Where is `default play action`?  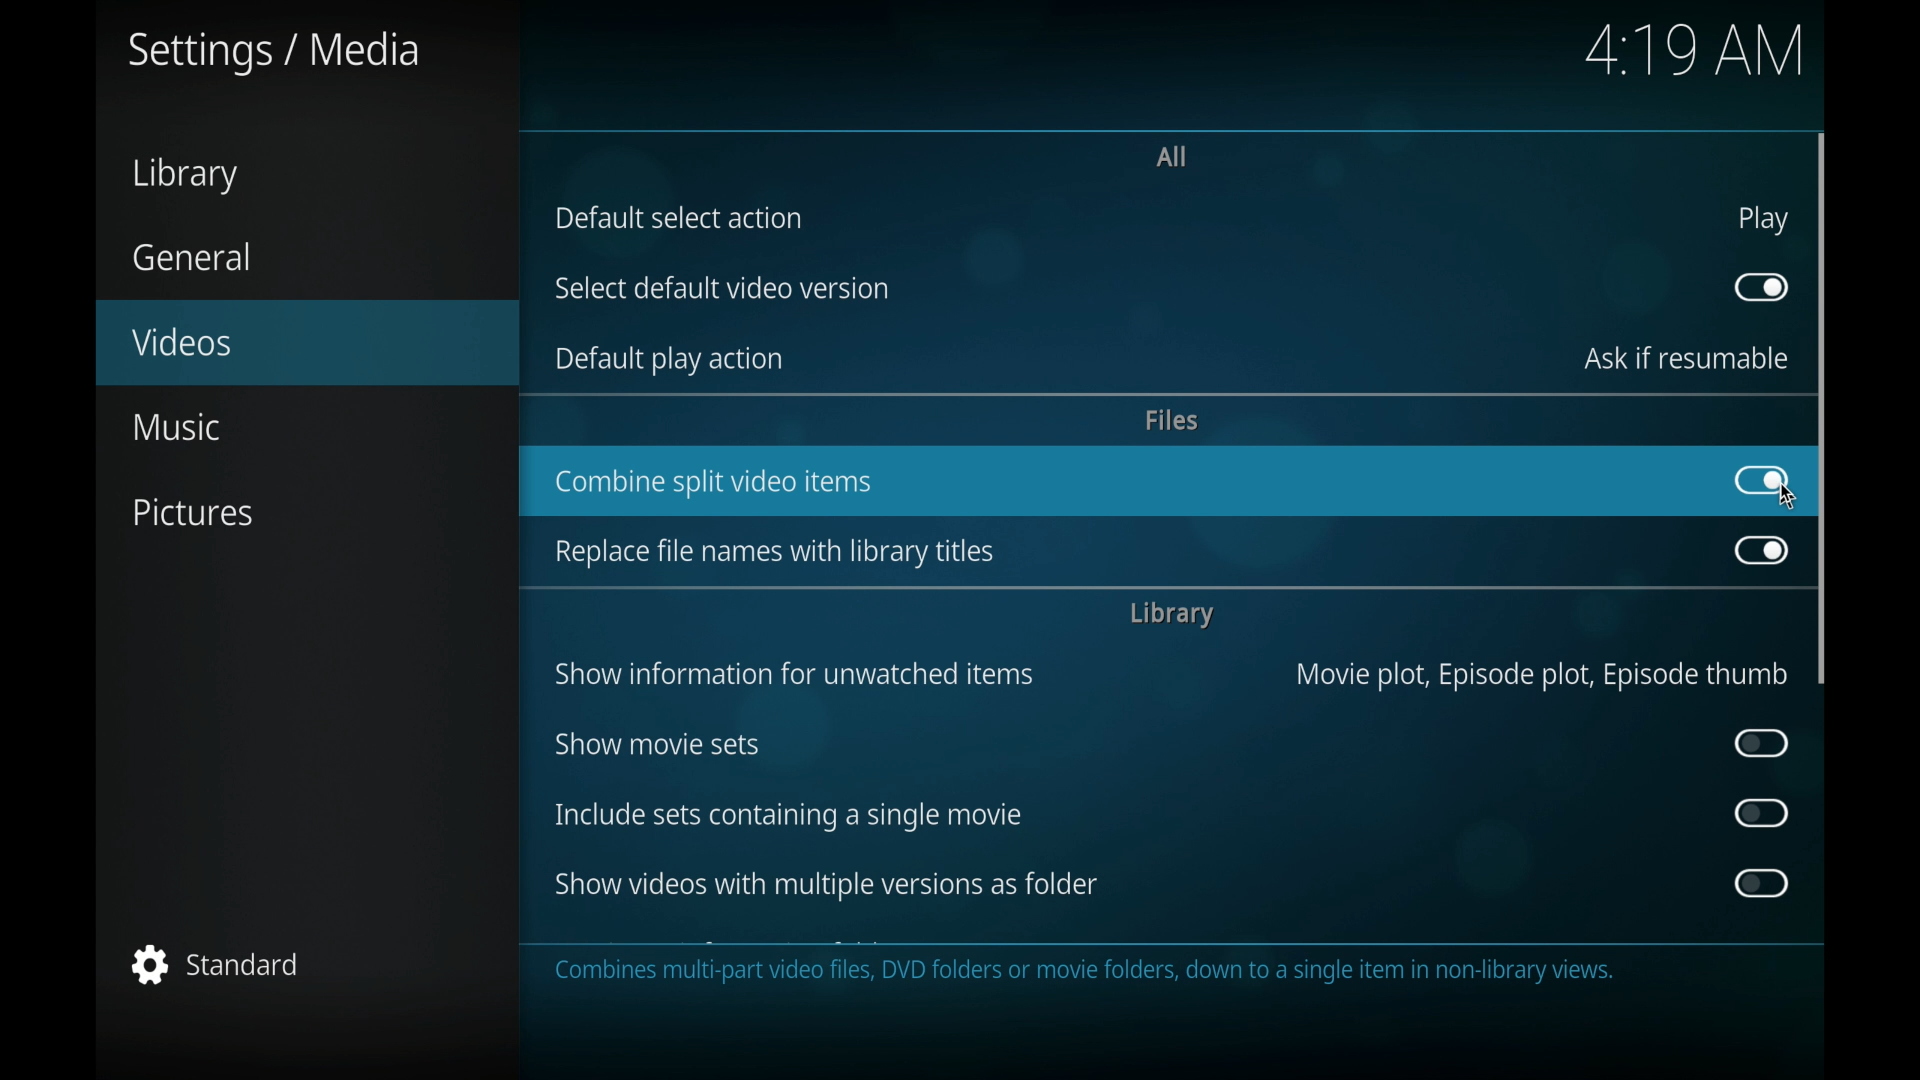
default play action is located at coordinates (670, 360).